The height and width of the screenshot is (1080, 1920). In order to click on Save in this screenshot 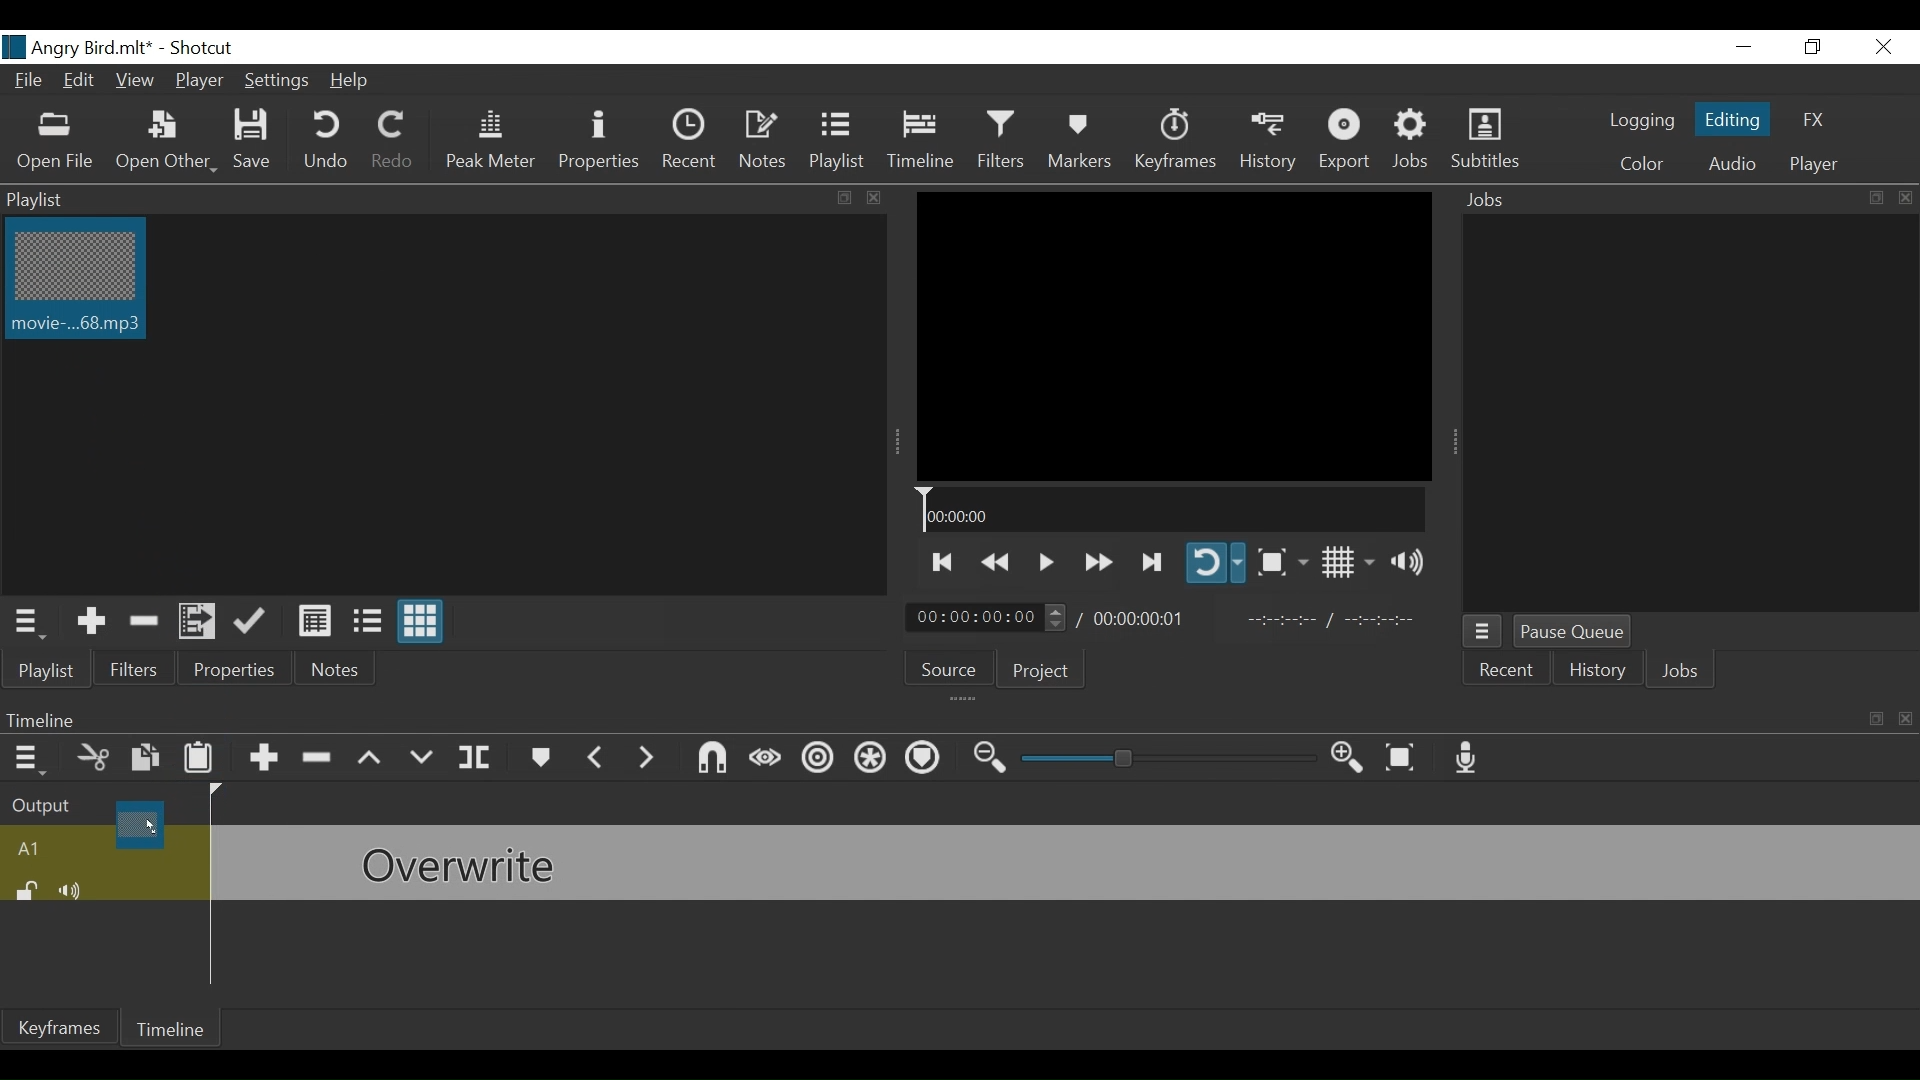, I will do `click(256, 142)`.